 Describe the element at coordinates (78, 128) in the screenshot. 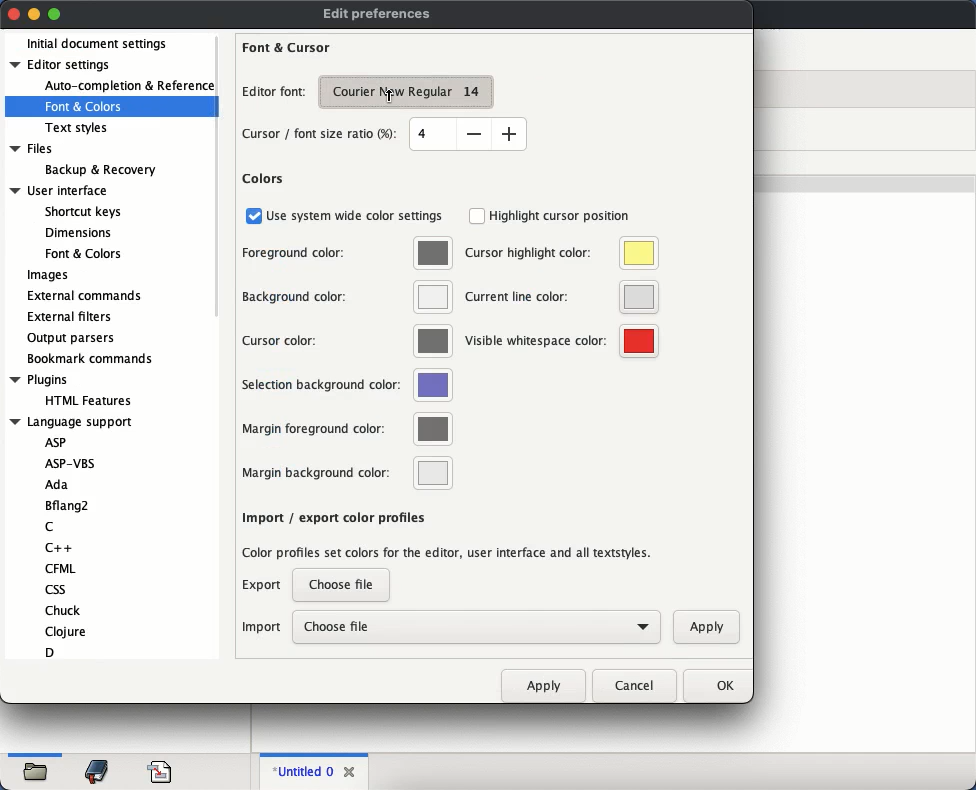

I see `text styles` at that location.